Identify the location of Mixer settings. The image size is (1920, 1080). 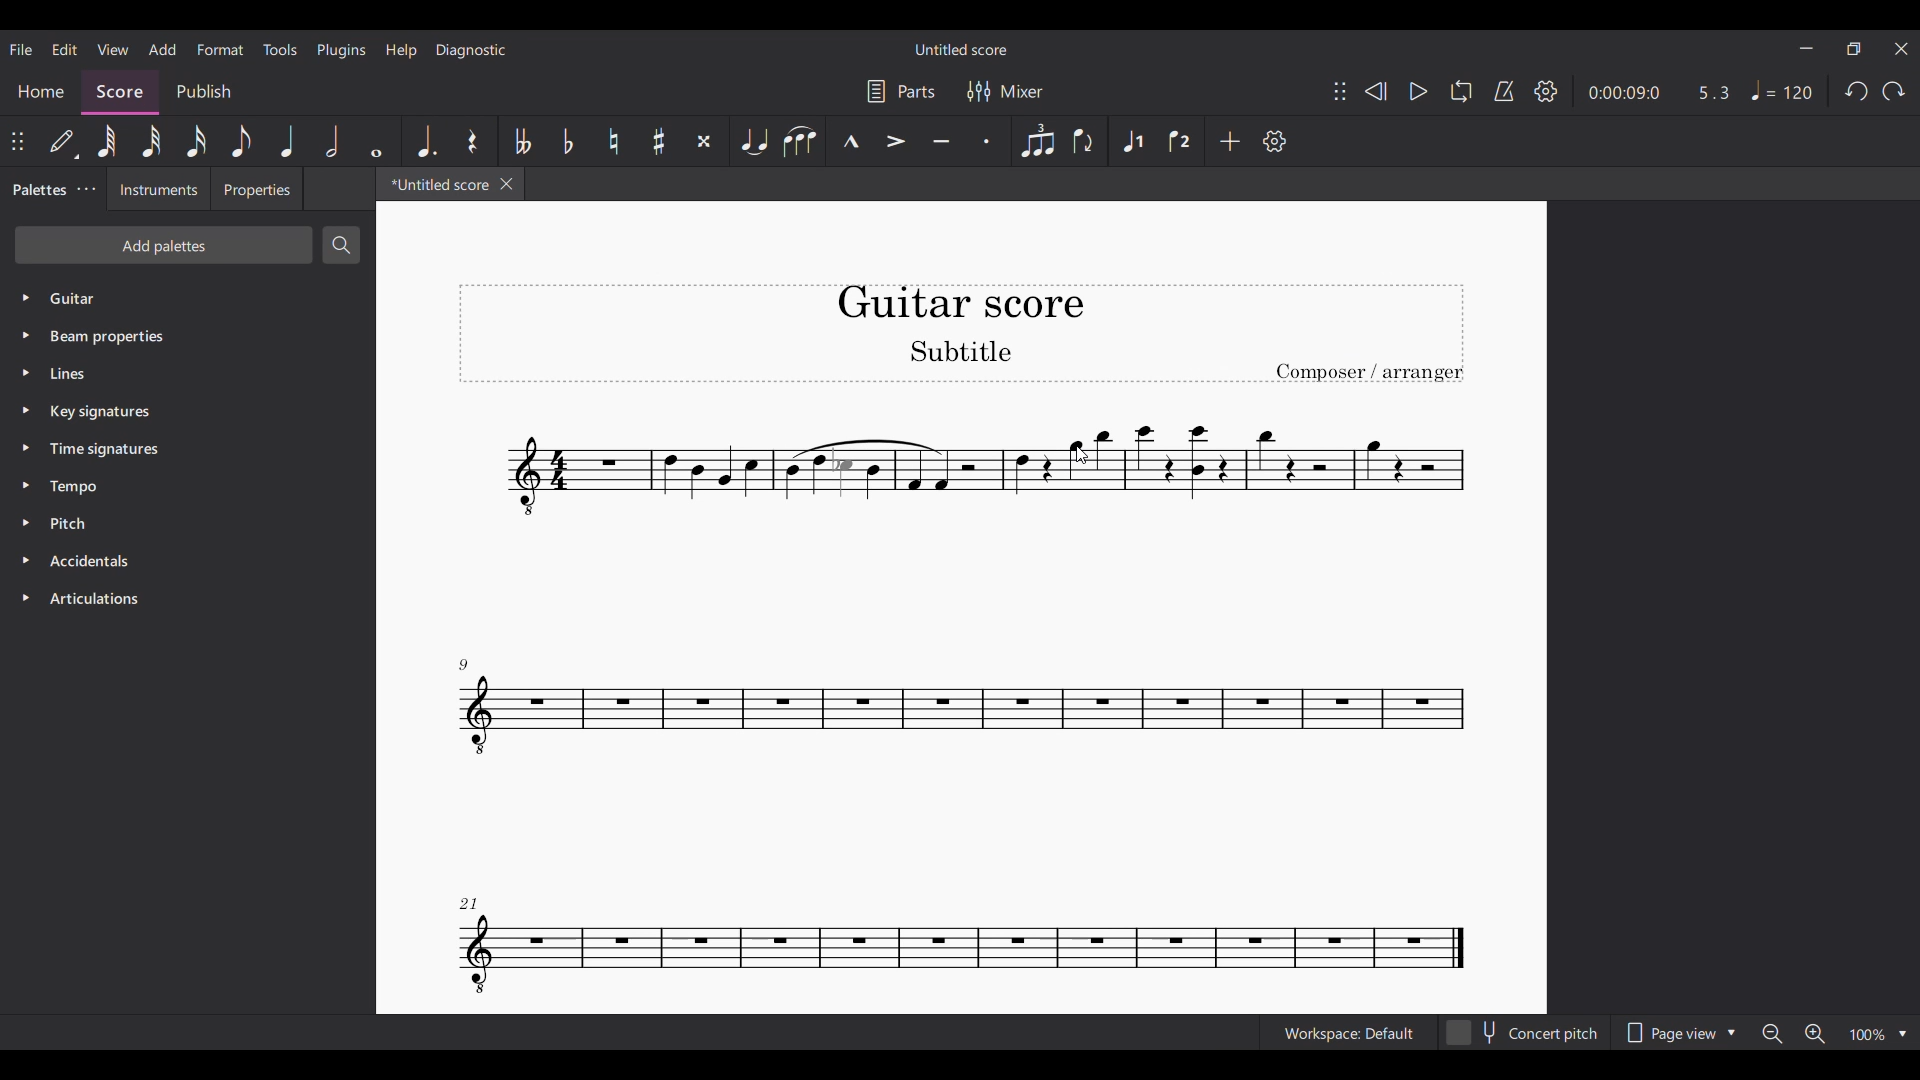
(1005, 91).